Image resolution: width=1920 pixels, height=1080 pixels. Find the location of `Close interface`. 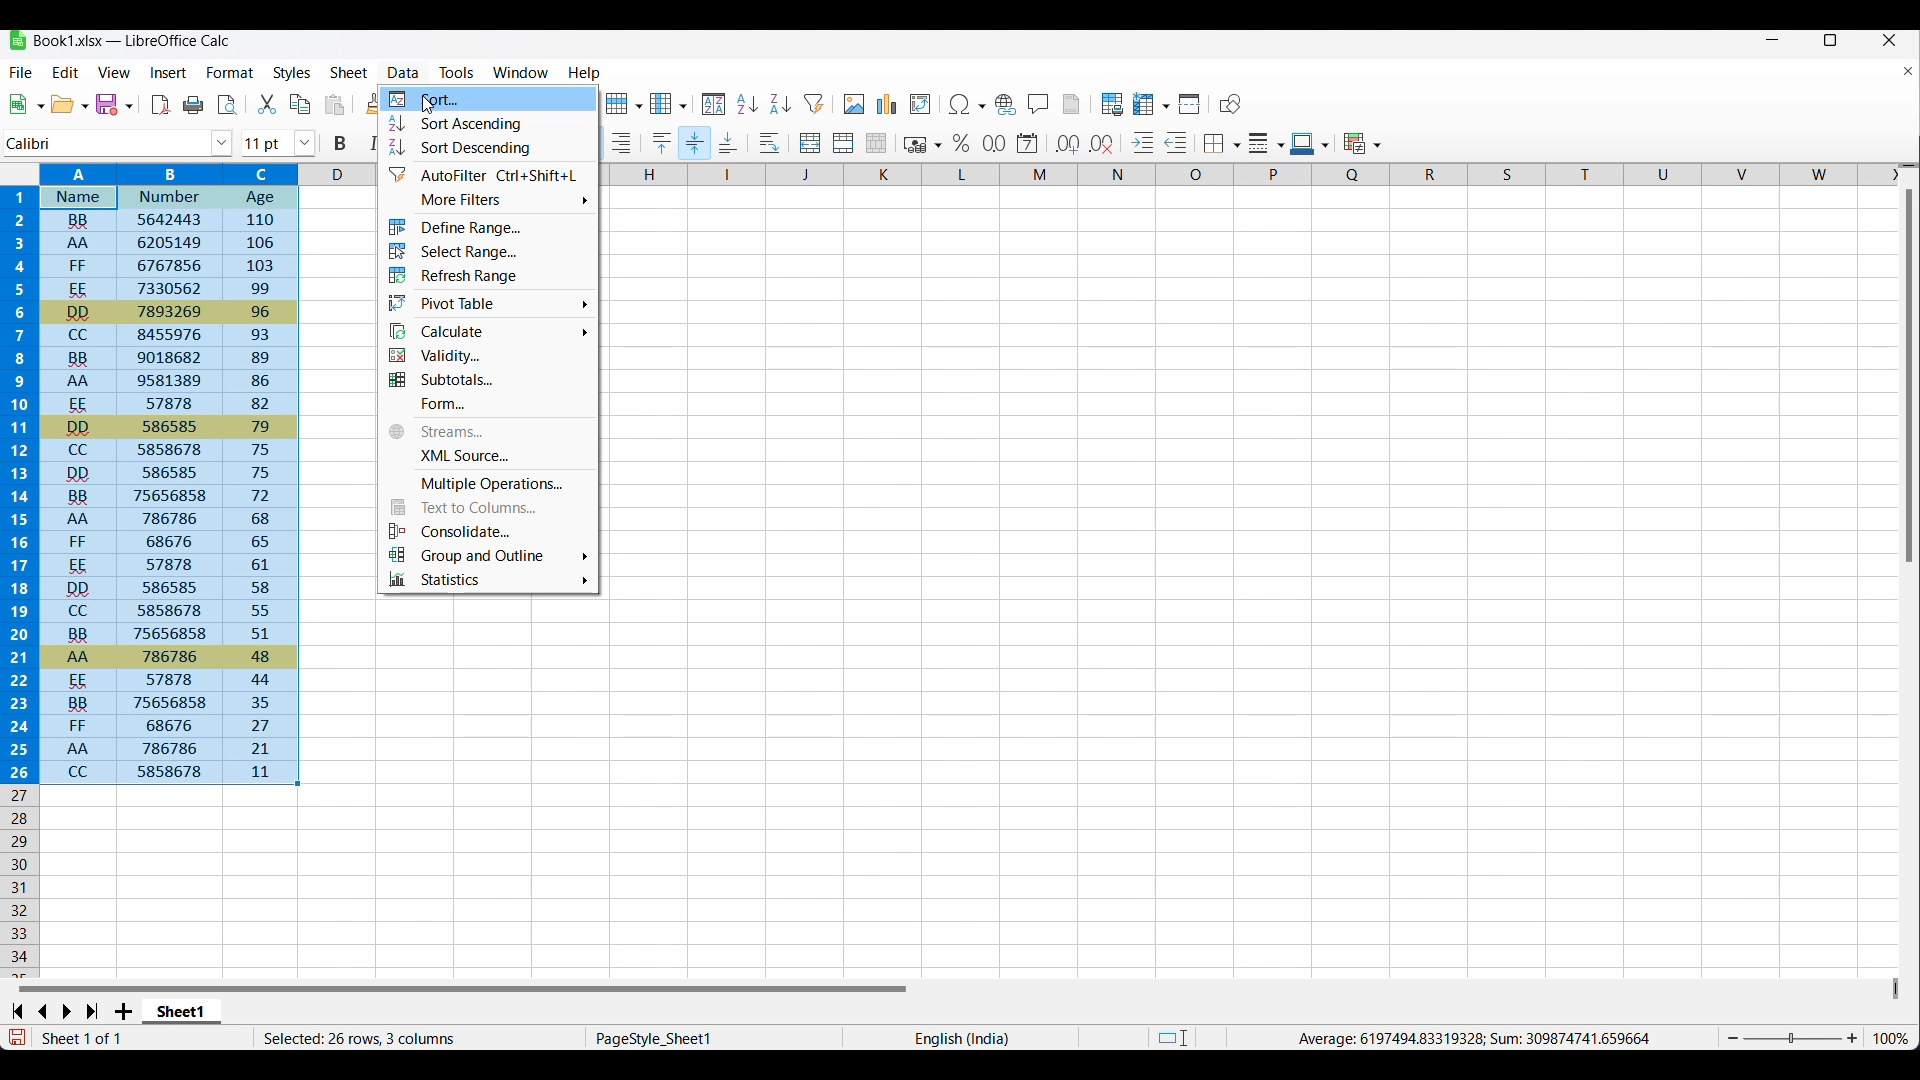

Close interface is located at coordinates (1890, 40).